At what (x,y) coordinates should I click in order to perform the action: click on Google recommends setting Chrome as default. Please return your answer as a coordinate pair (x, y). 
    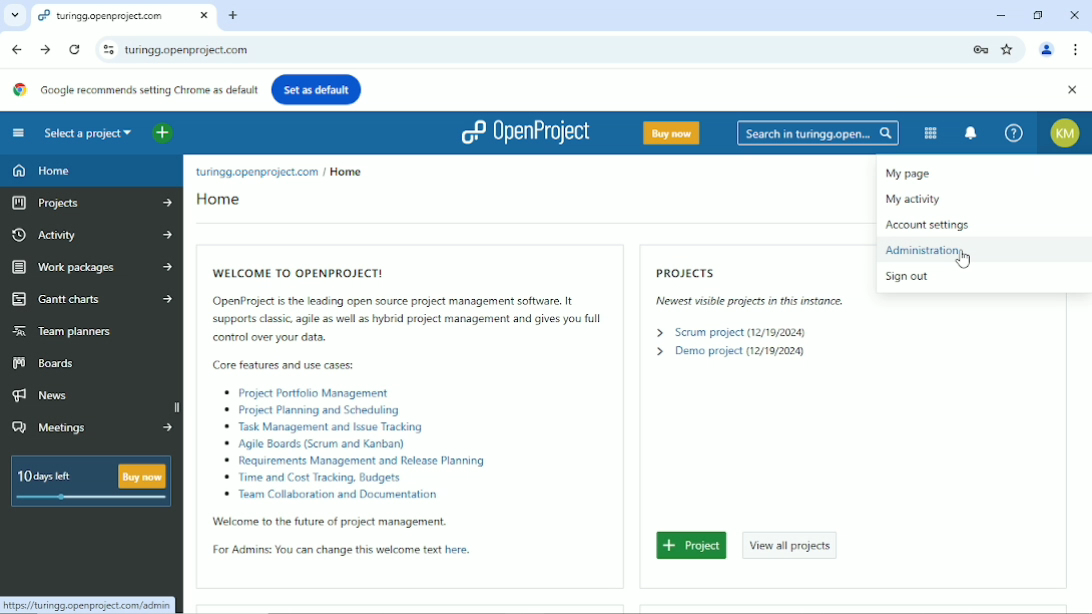
    Looking at the image, I should click on (135, 89).